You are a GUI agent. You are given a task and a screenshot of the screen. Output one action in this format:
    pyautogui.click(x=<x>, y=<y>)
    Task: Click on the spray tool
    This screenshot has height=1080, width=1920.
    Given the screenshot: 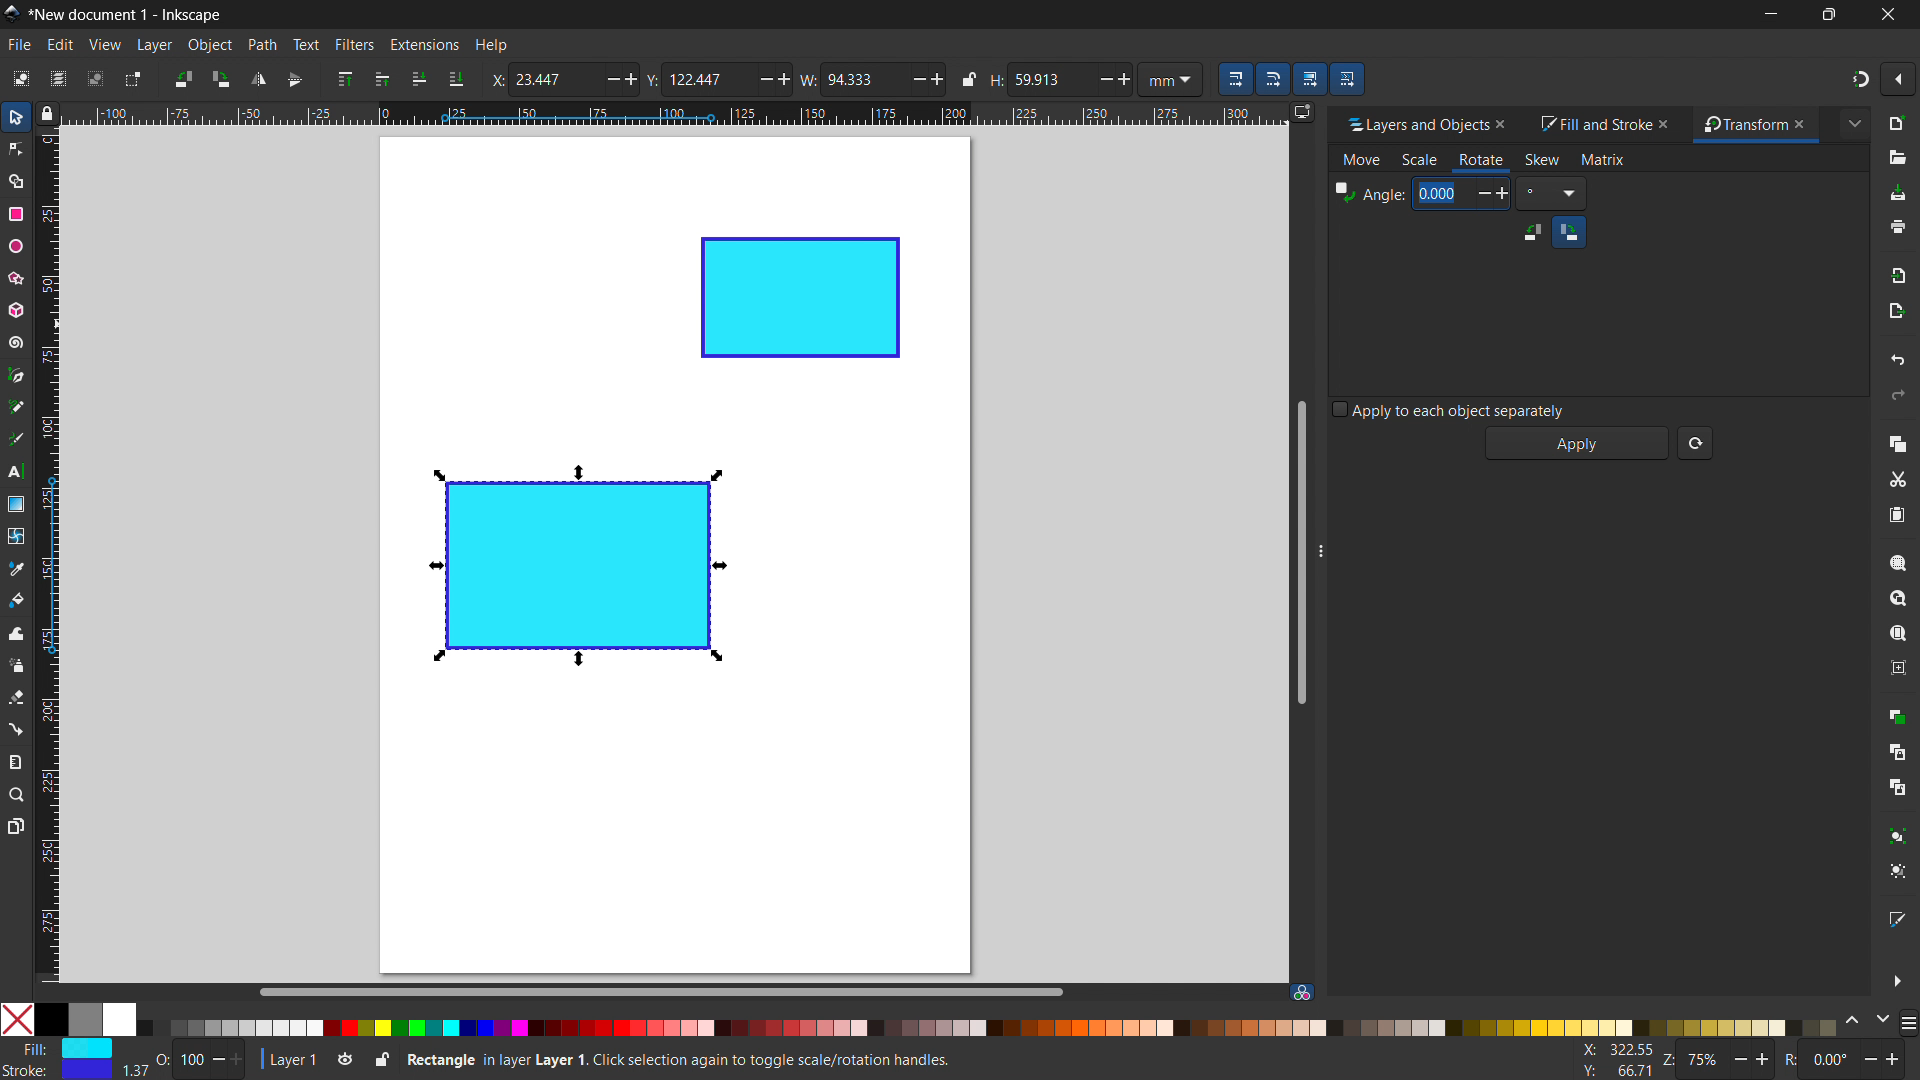 What is the action you would take?
    pyautogui.click(x=17, y=665)
    